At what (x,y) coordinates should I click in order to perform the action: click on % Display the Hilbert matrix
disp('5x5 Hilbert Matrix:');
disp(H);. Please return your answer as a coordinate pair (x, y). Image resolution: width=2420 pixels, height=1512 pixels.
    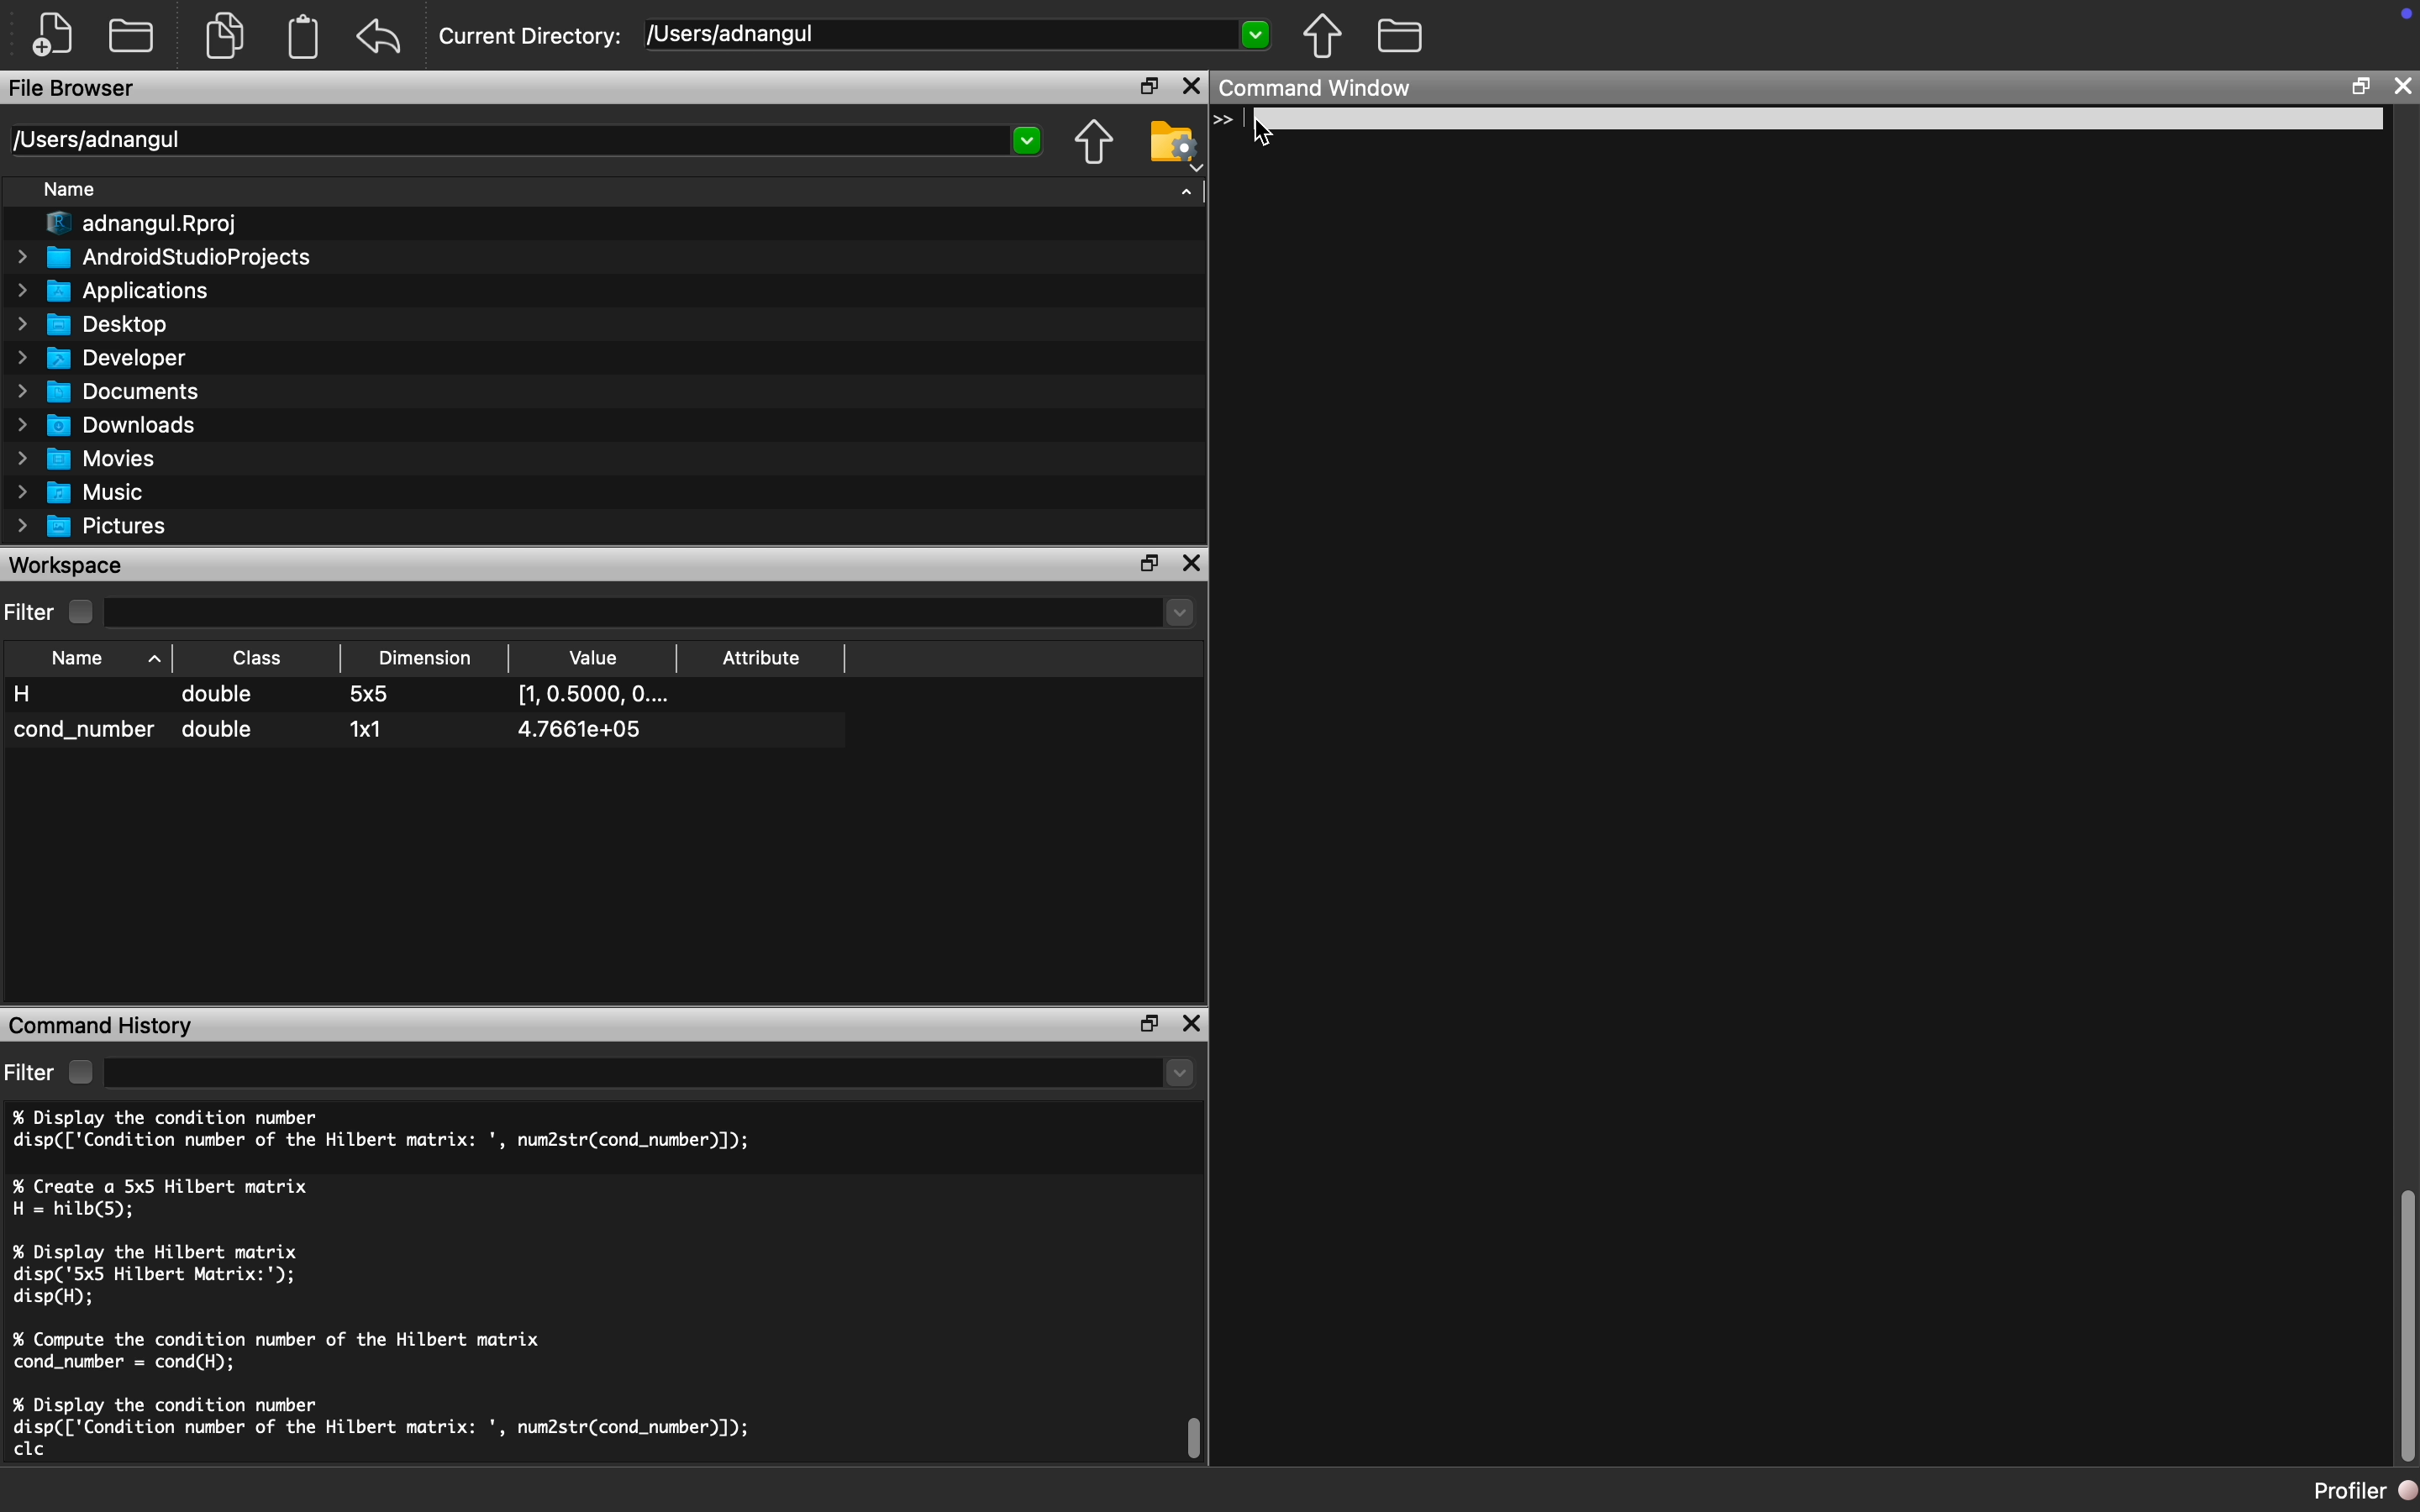
    Looking at the image, I should click on (168, 1274).